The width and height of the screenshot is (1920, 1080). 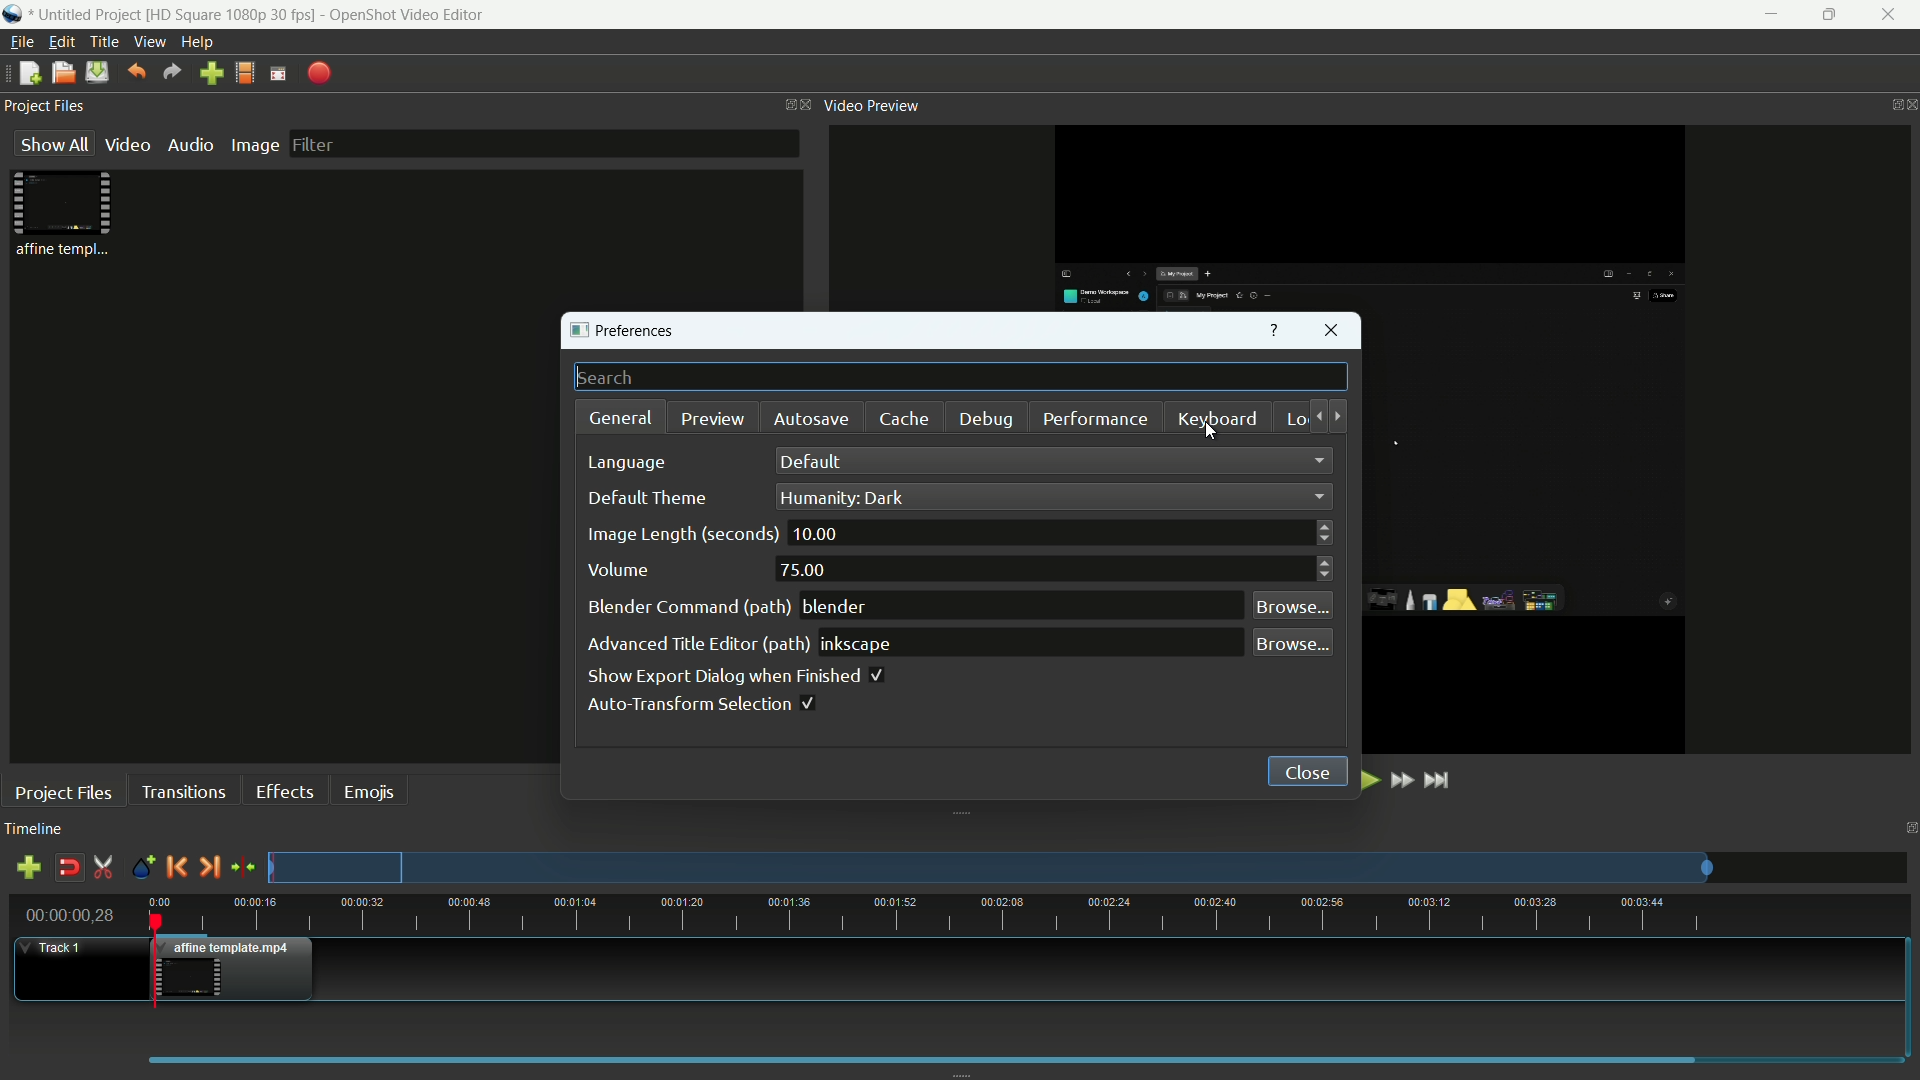 What do you see at coordinates (50, 145) in the screenshot?
I see `show all` at bounding box center [50, 145].